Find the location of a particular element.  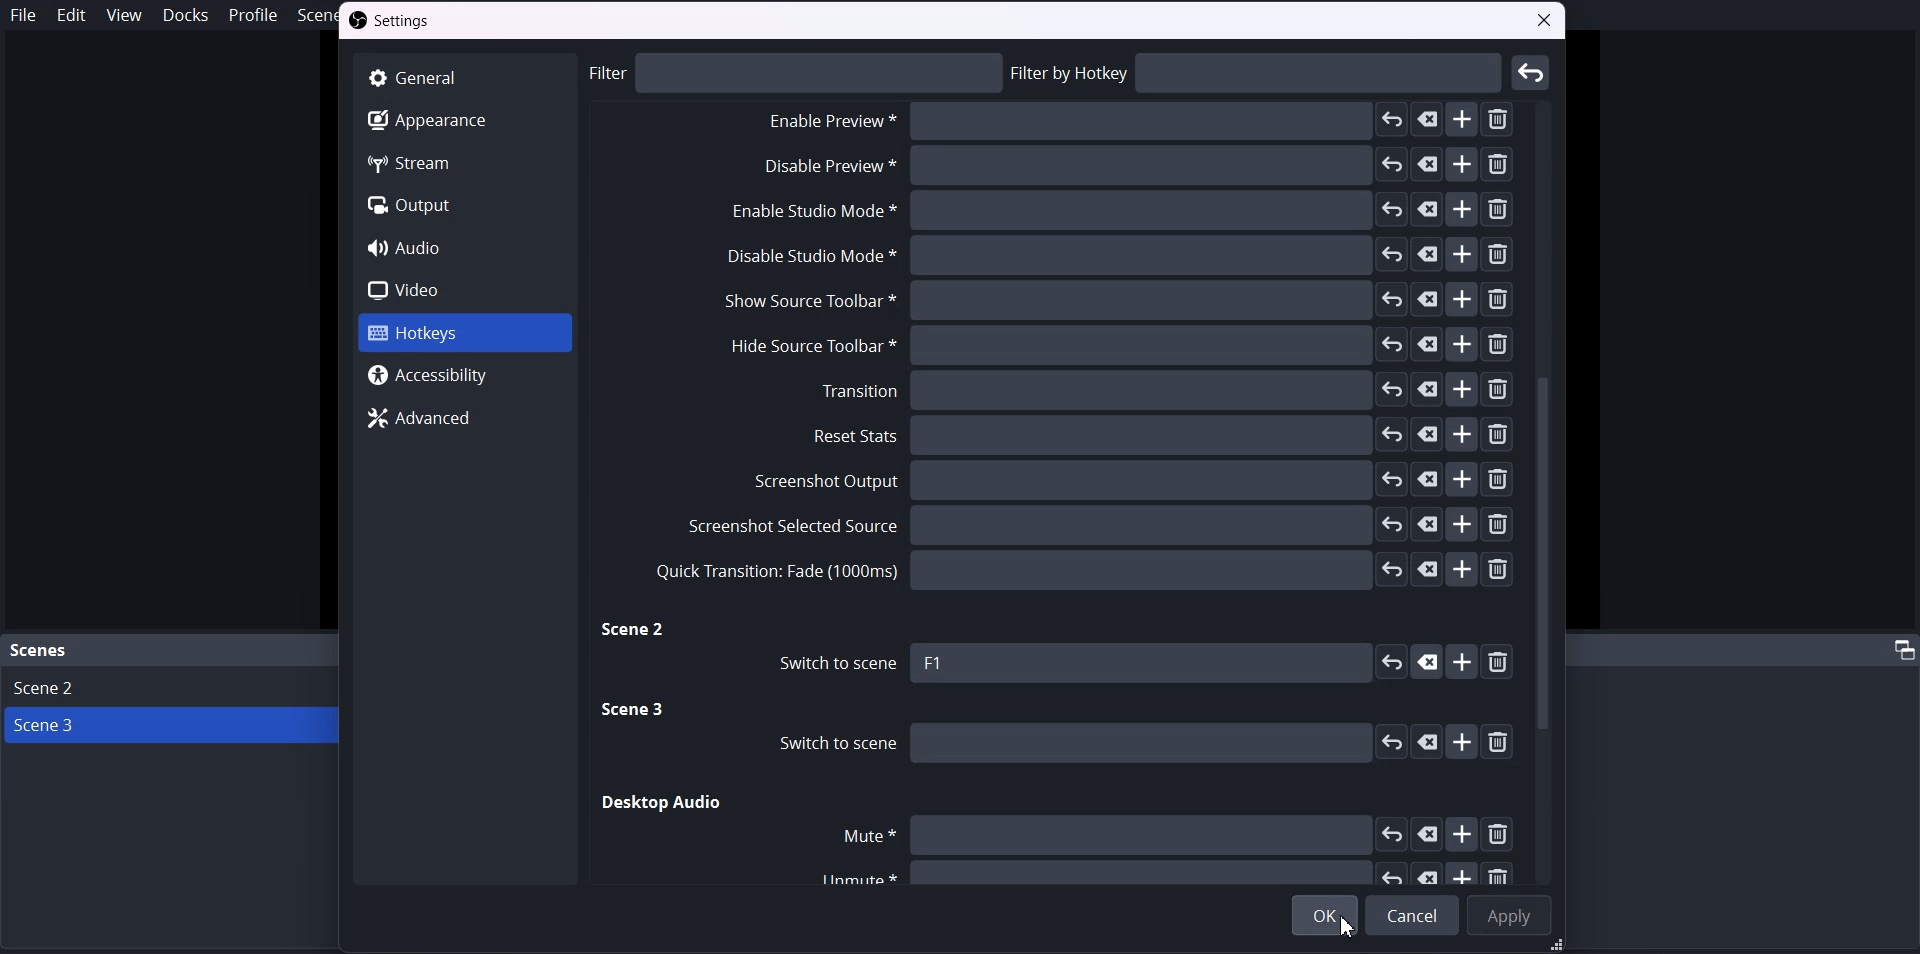

Vertical scroll bar is located at coordinates (1547, 490).